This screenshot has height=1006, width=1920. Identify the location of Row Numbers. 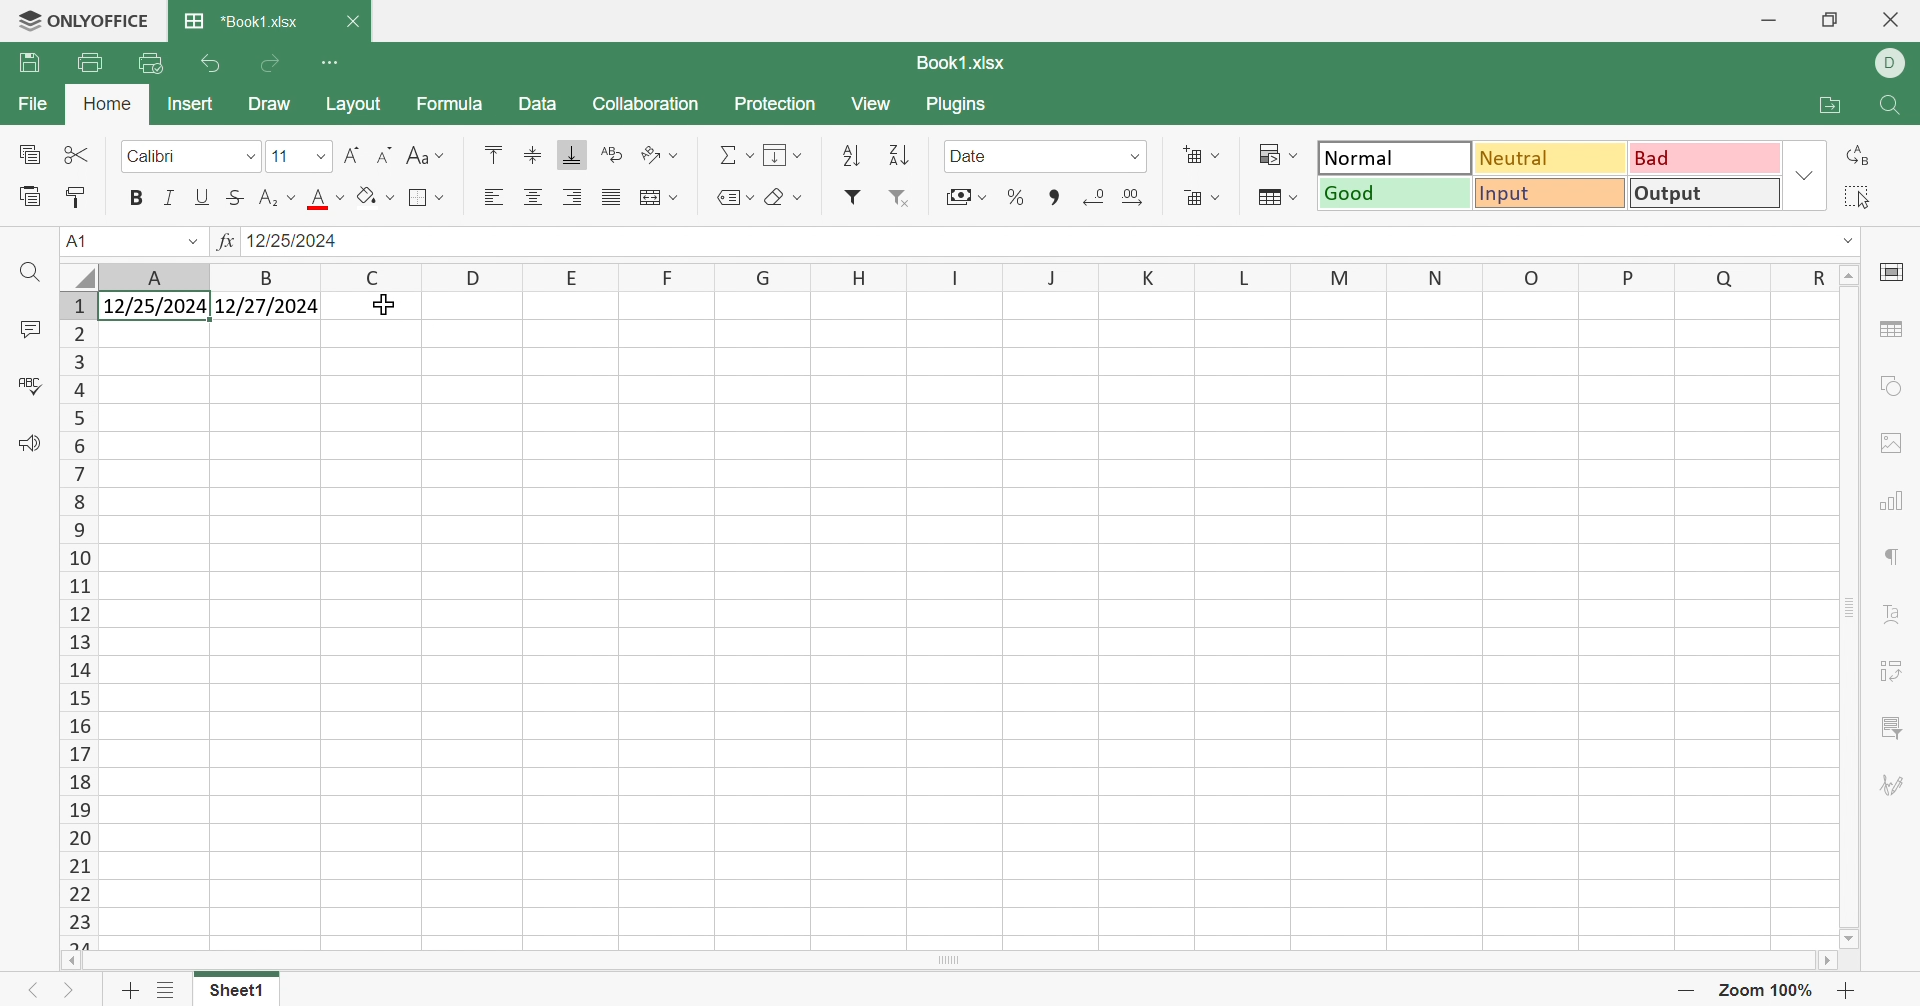
(75, 624).